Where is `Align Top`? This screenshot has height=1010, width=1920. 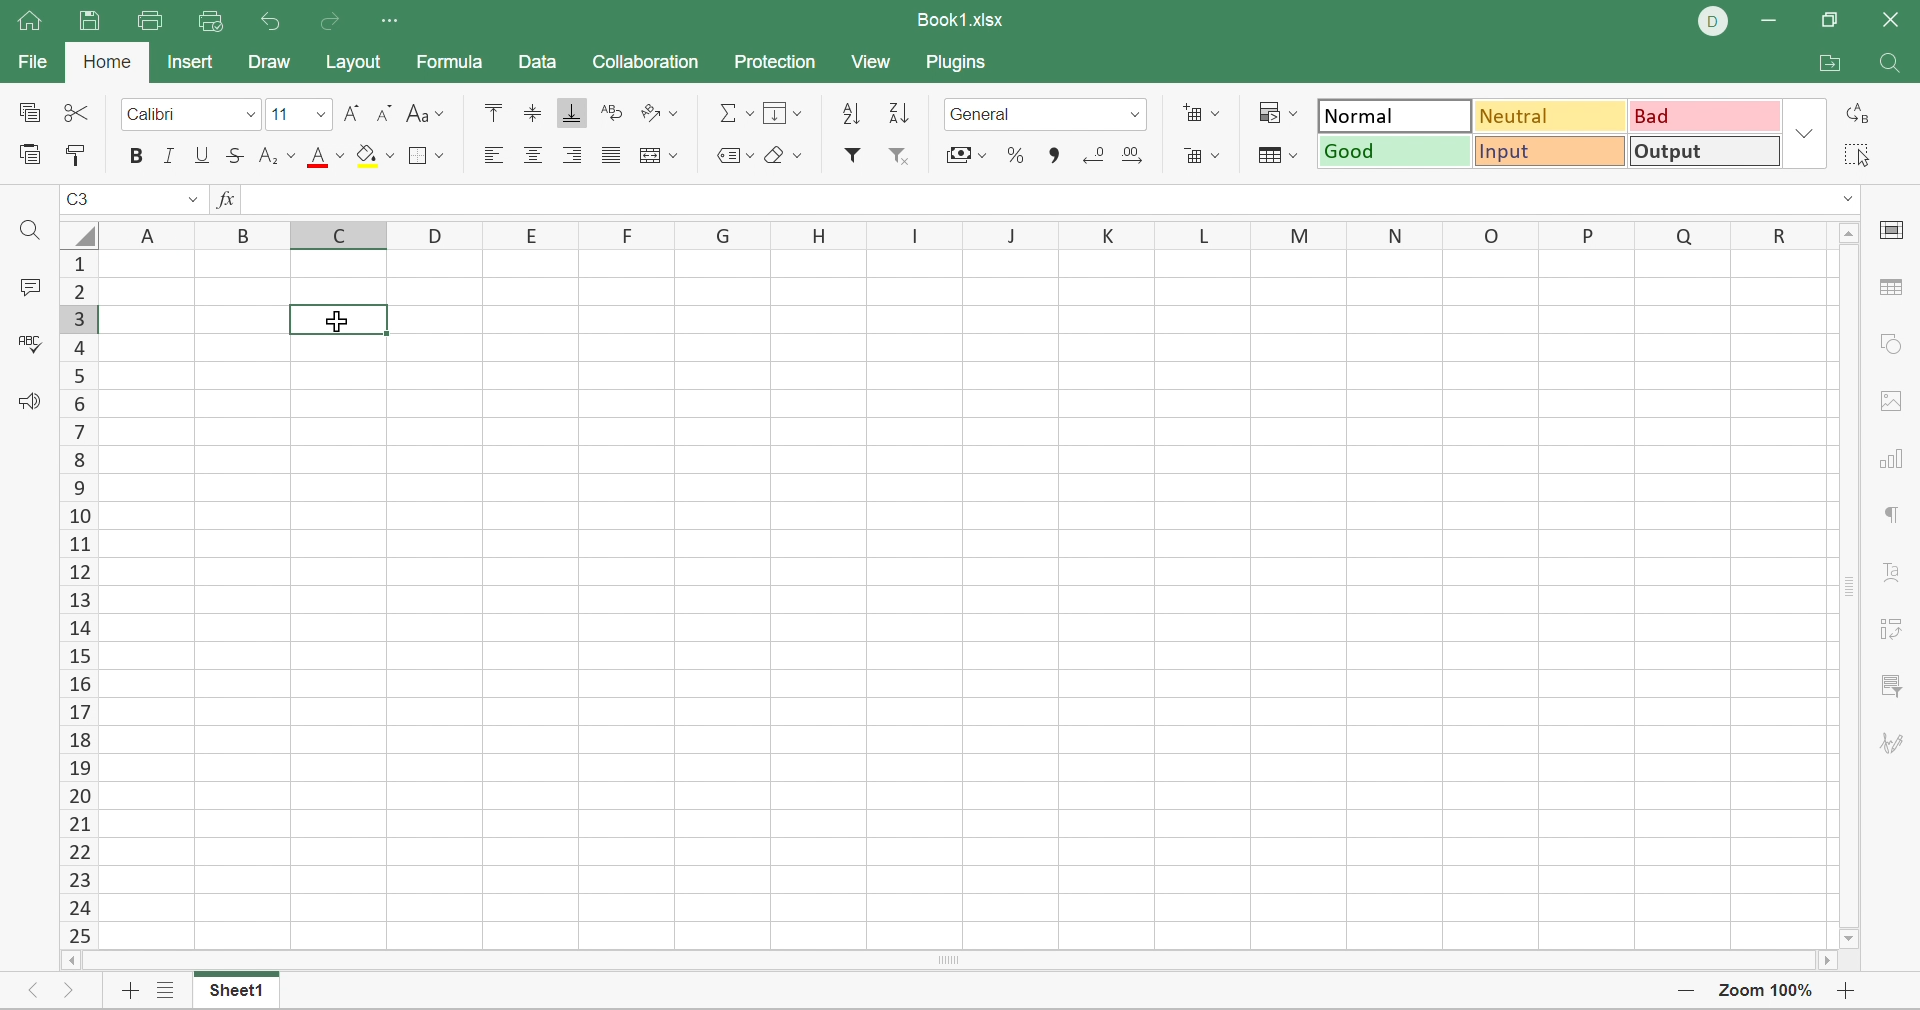
Align Top is located at coordinates (491, 111).